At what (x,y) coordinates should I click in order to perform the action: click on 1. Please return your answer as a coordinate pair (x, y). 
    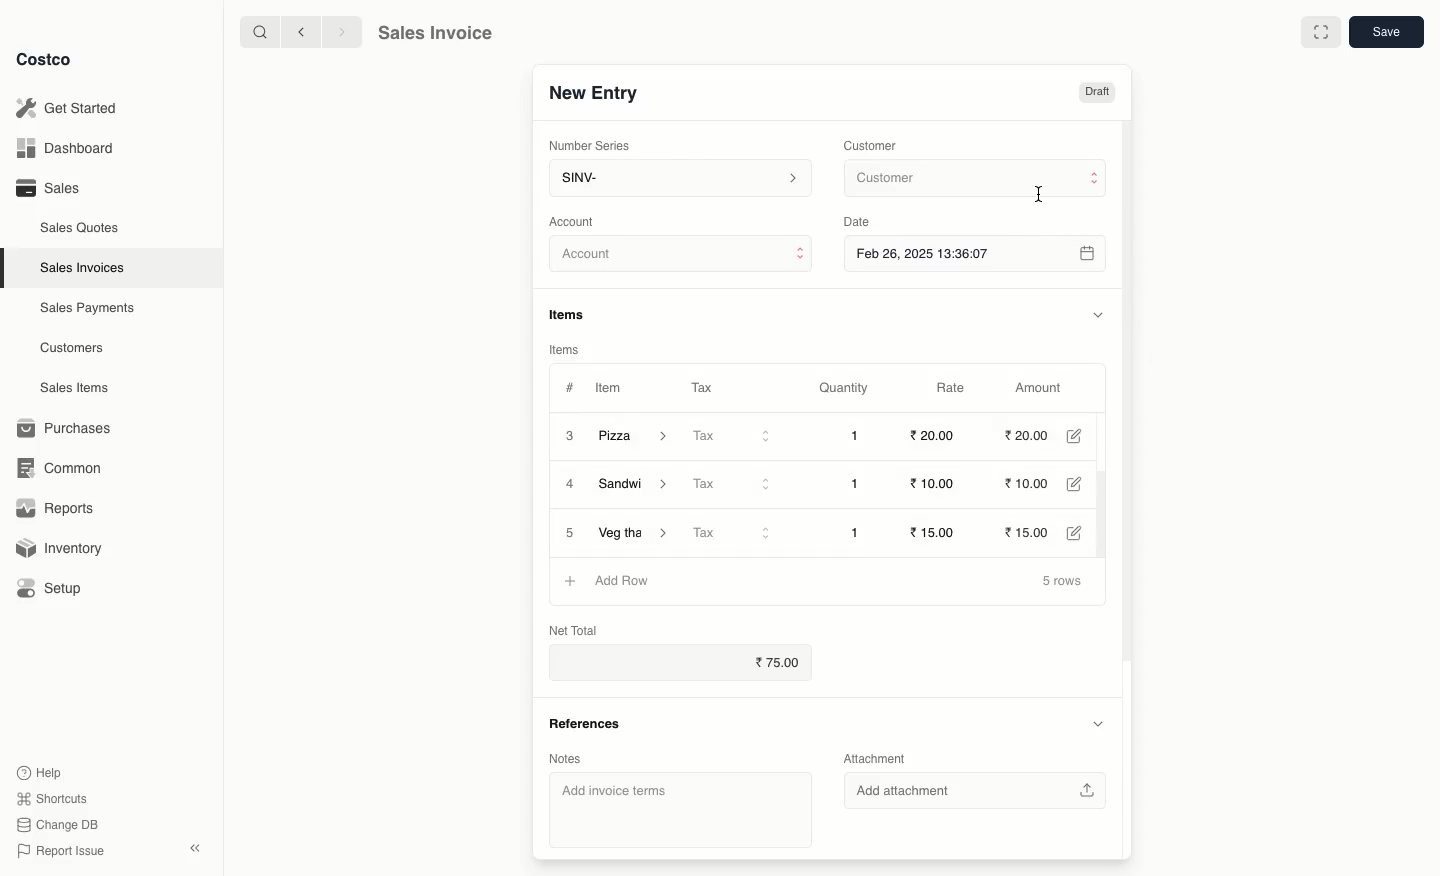
    Looking at the image, I should click on (860, 436).